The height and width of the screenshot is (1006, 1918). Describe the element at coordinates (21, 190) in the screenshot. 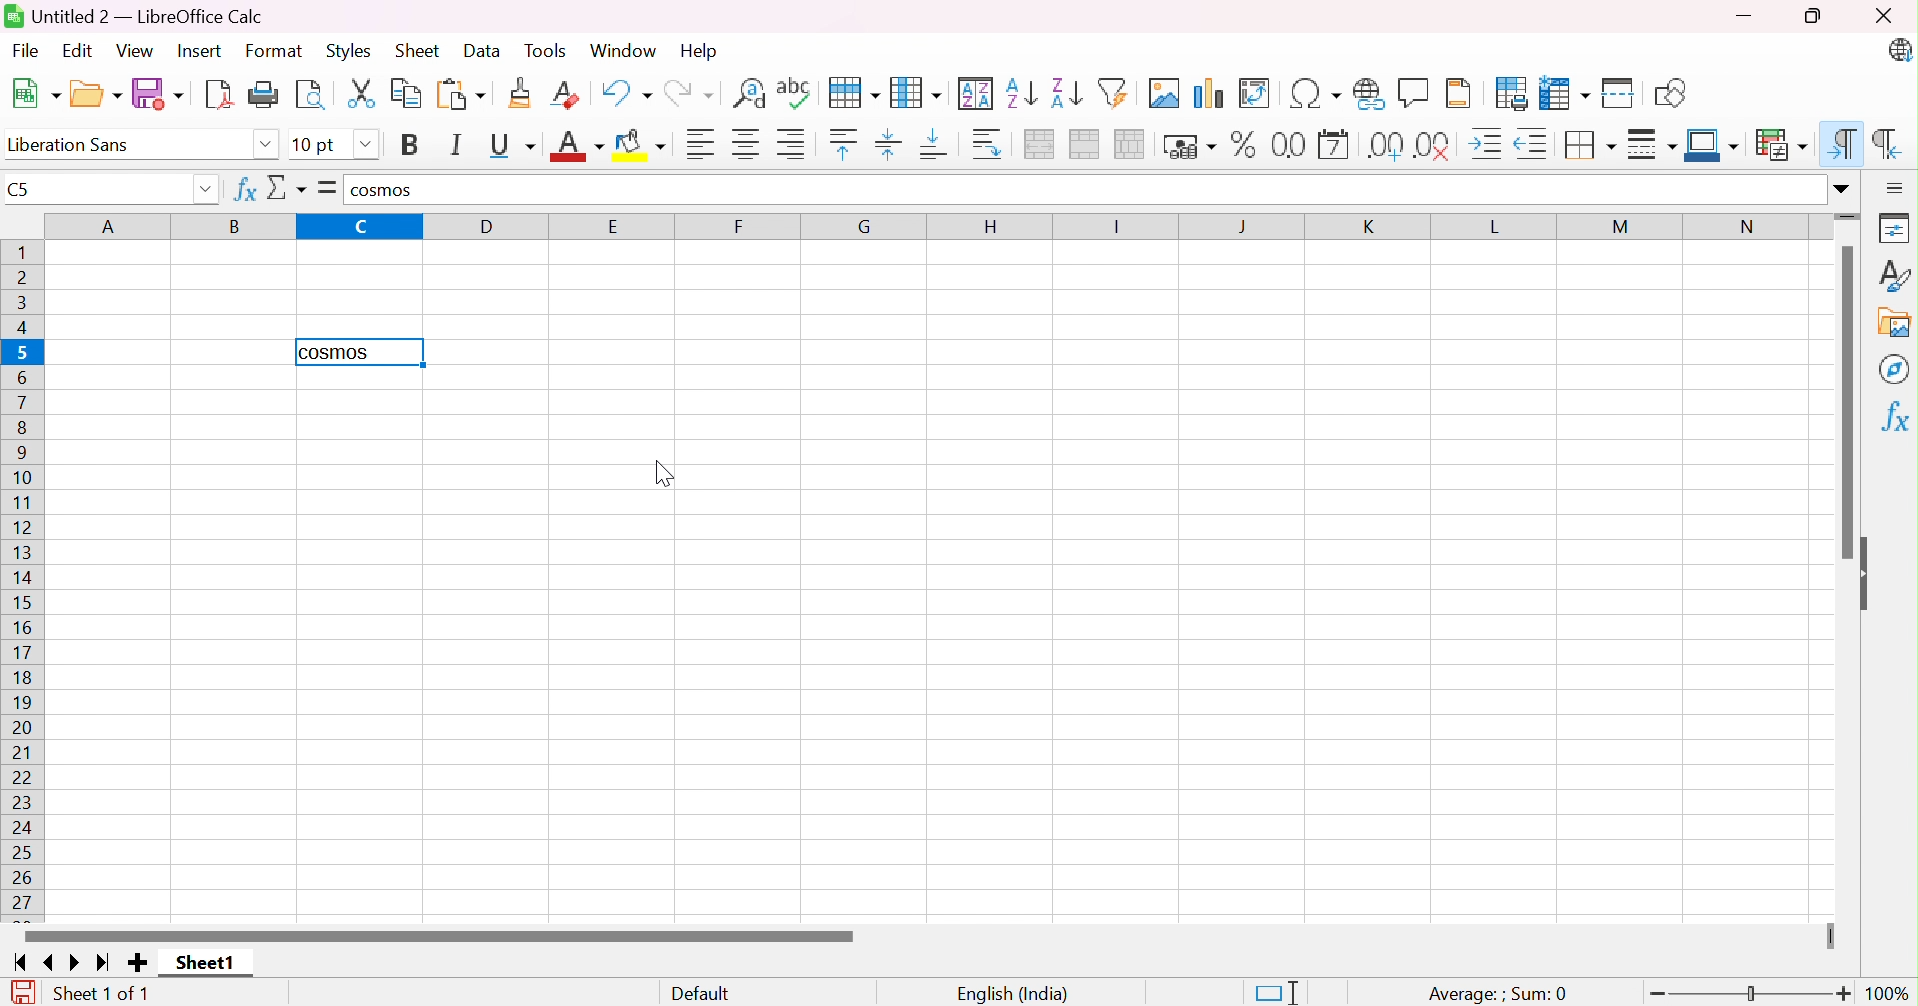

I see `C5` at that location.